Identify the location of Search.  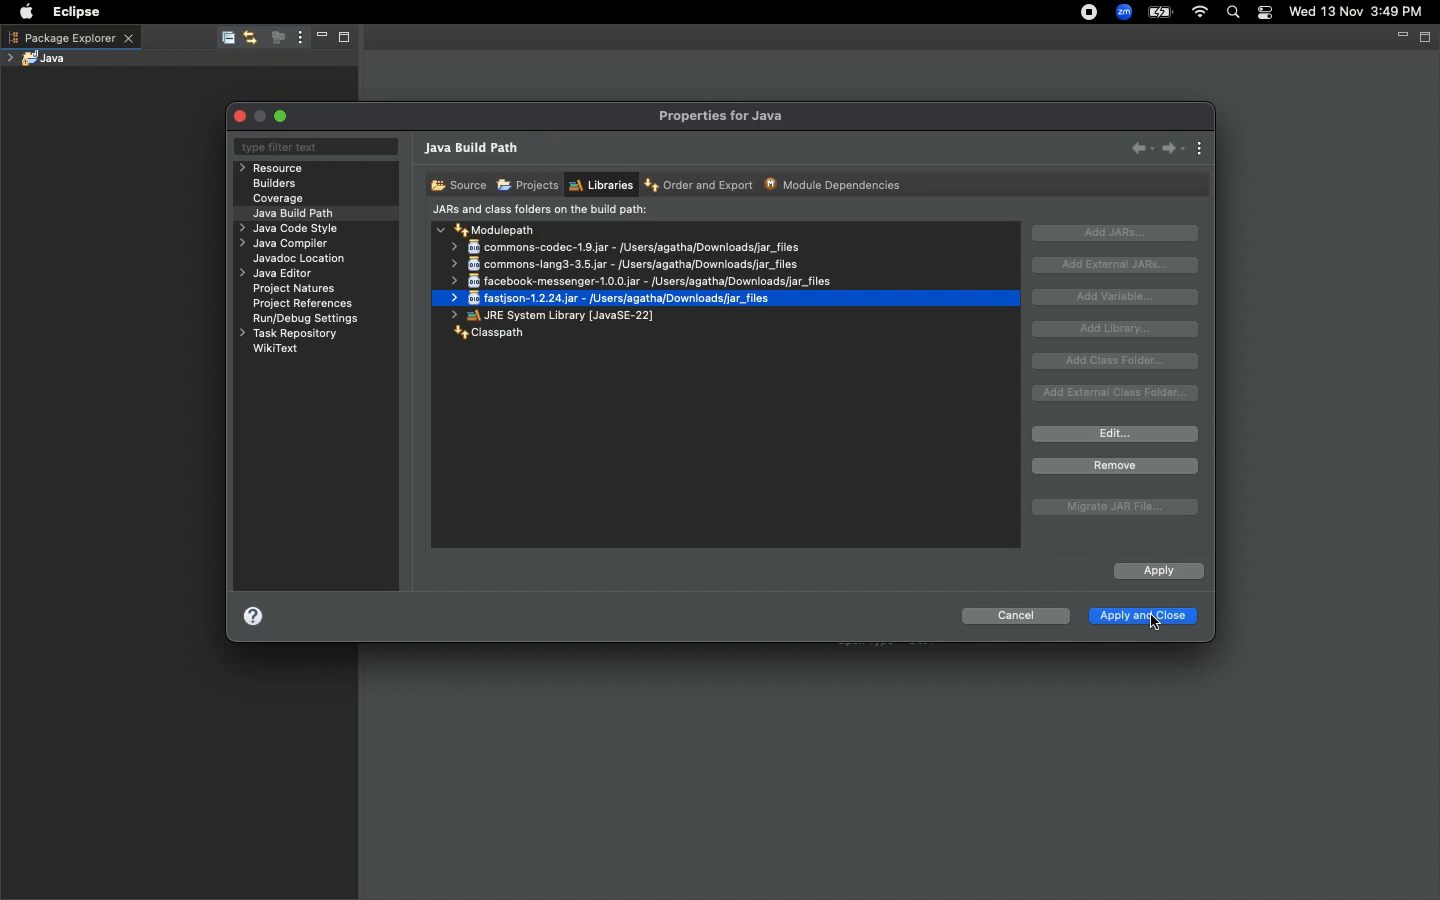
(1234, 14).